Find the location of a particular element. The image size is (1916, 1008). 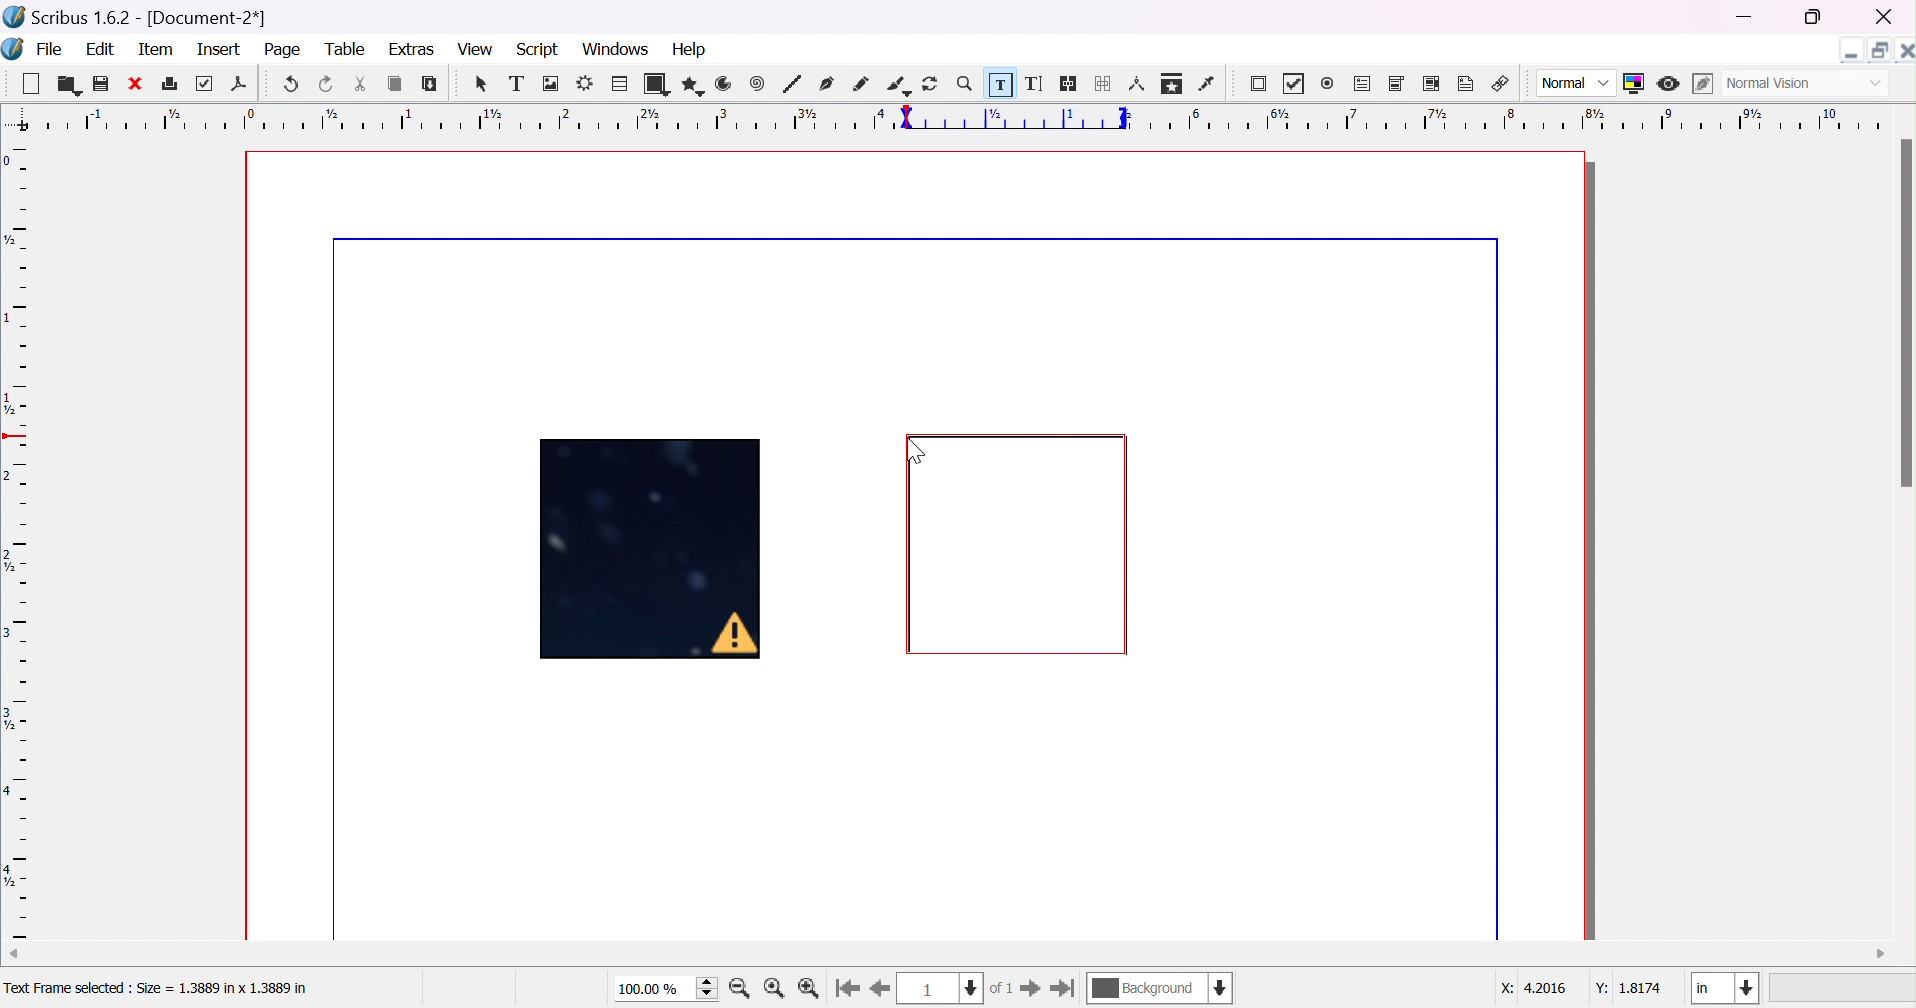

PDF push button is located at coordinates (1261, 86).